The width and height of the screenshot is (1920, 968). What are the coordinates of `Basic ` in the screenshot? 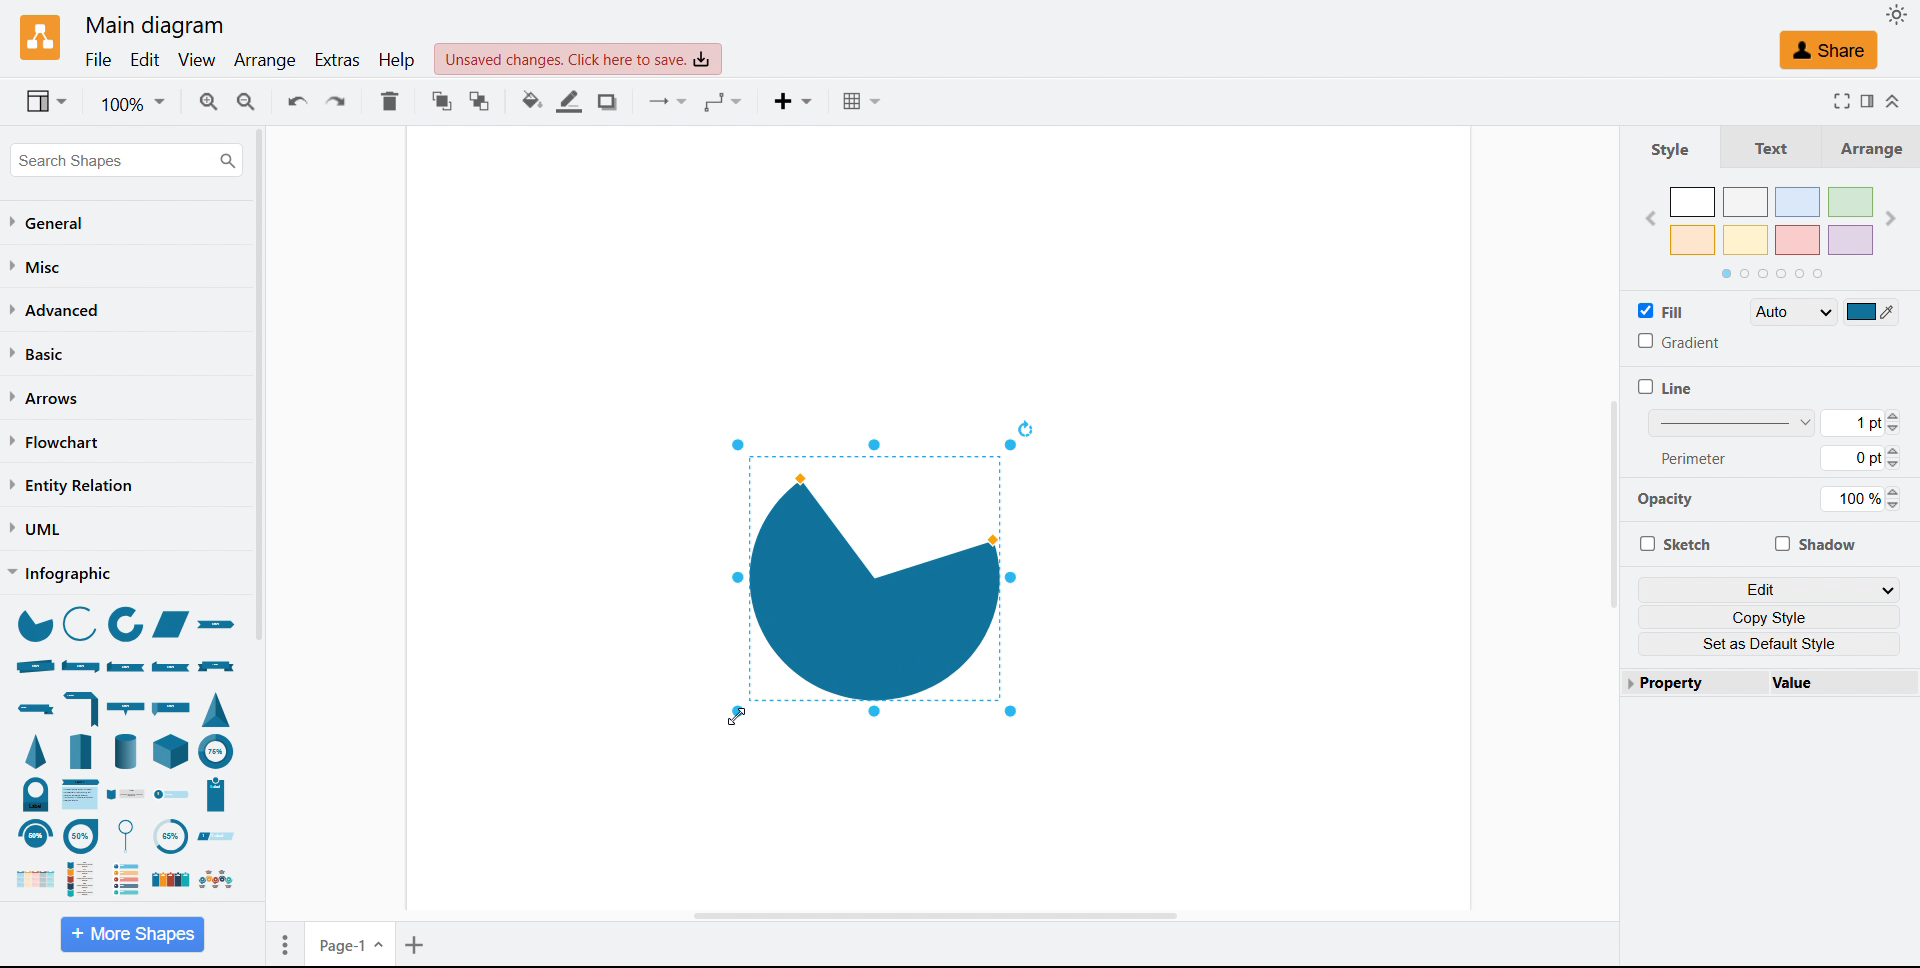 It's located at (39, 353).